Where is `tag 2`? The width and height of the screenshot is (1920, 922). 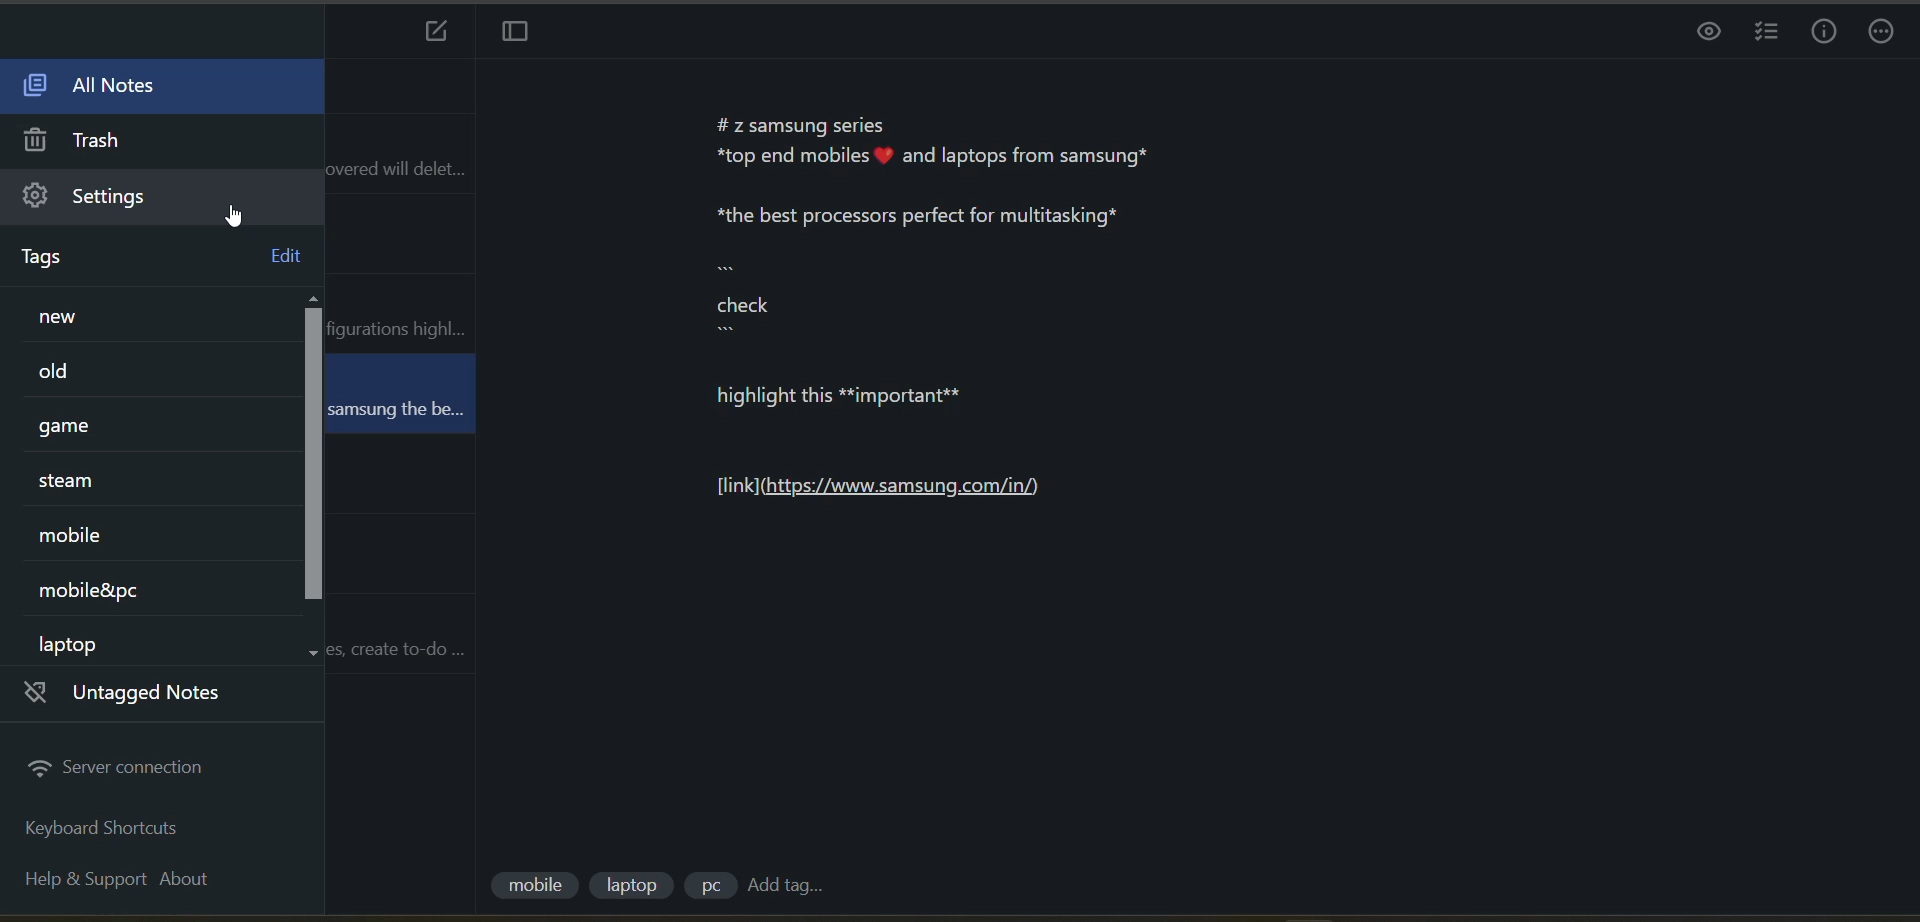 tag 2 is located at coordinates (77, 373).